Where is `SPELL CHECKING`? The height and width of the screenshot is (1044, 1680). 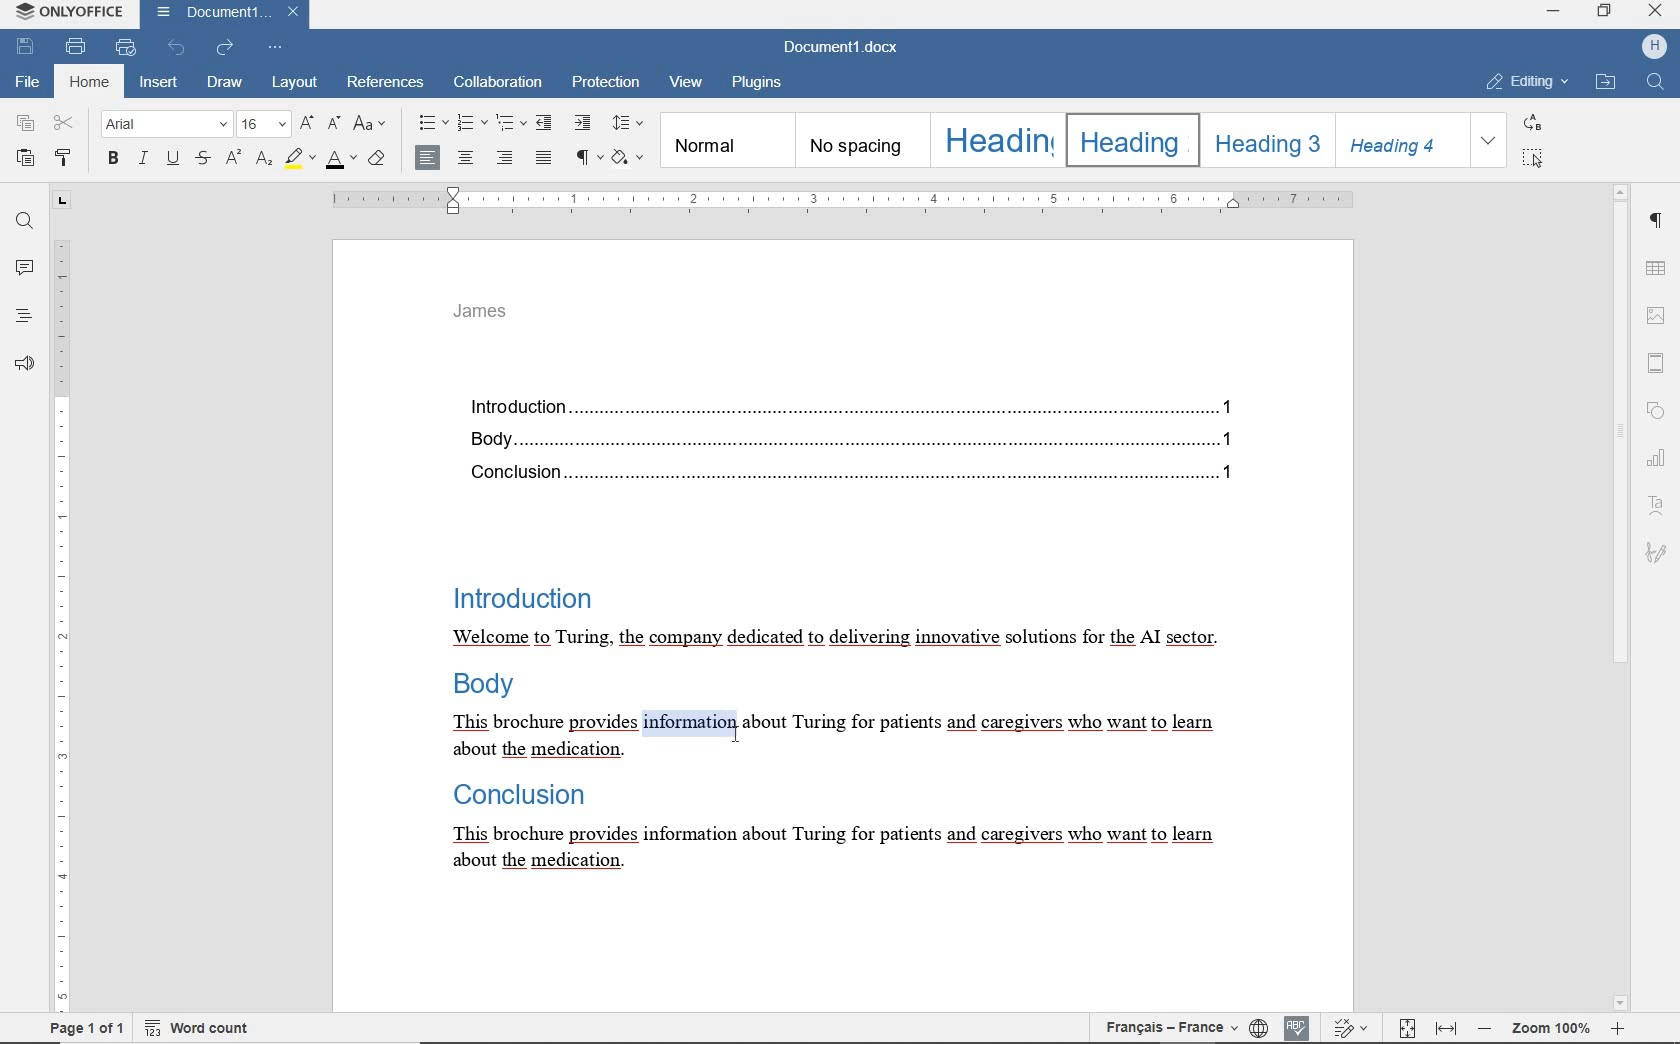 SPELL CHECKING is located at coordinates (1296, 1027).